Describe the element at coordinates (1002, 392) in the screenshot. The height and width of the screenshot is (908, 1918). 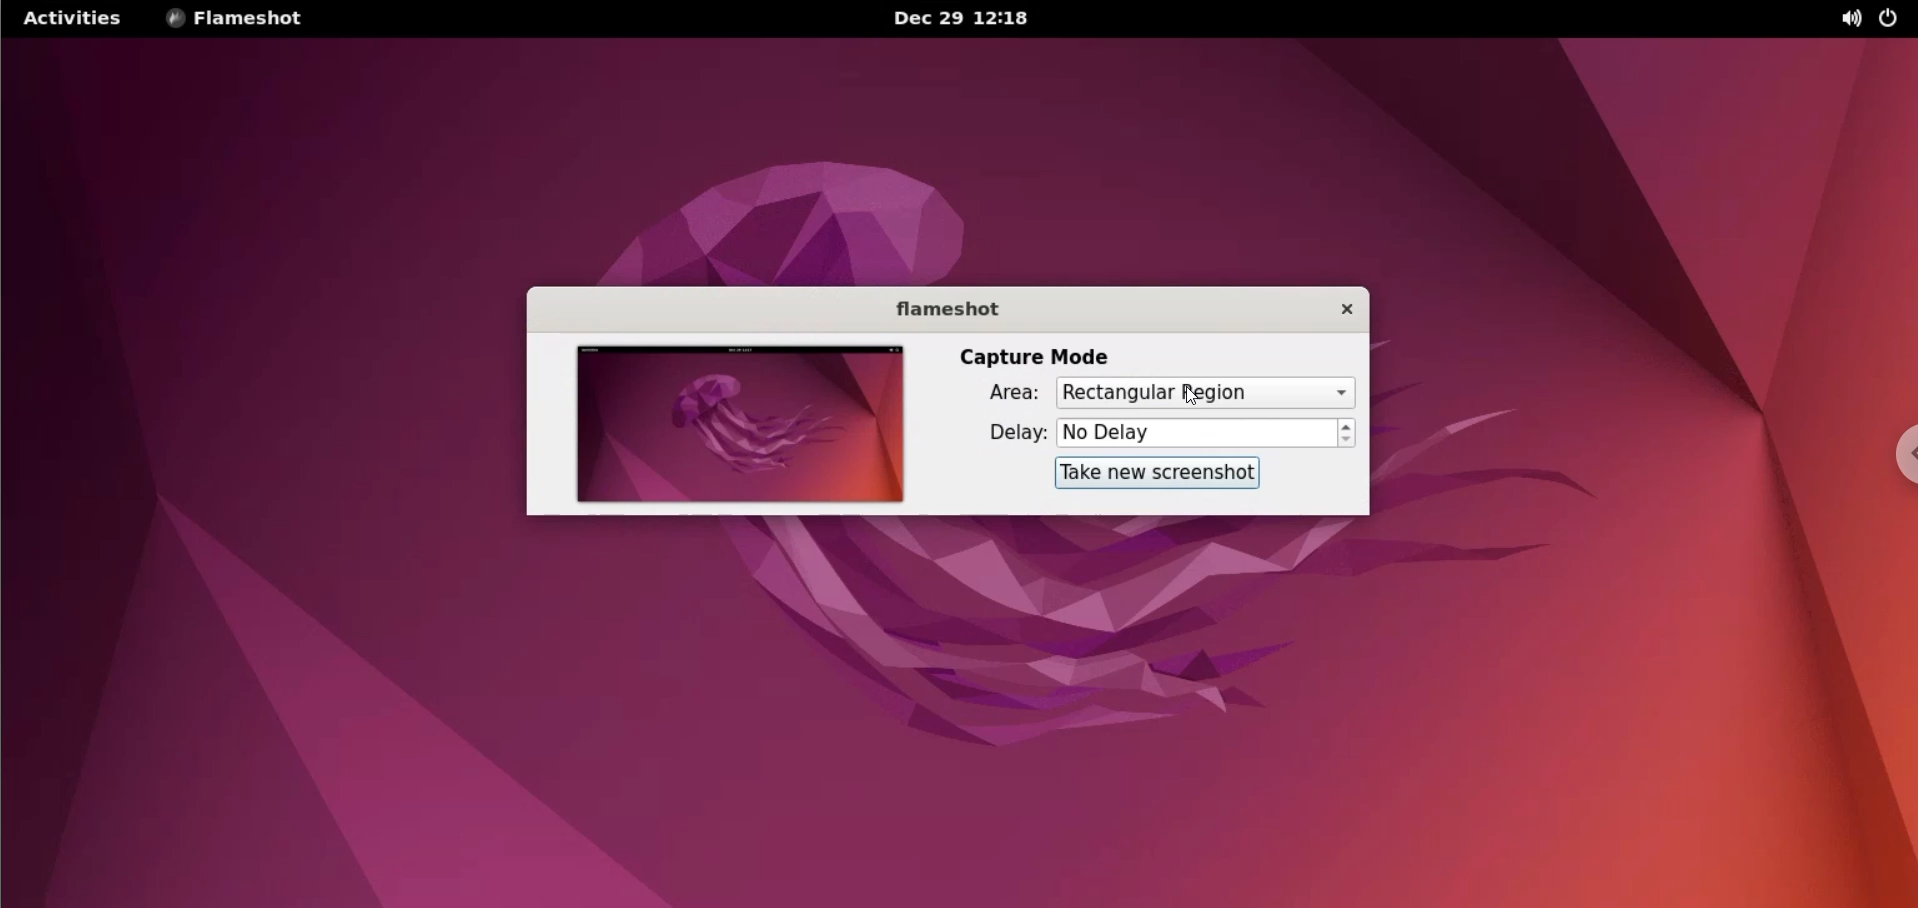
I see `Area label` at that location.